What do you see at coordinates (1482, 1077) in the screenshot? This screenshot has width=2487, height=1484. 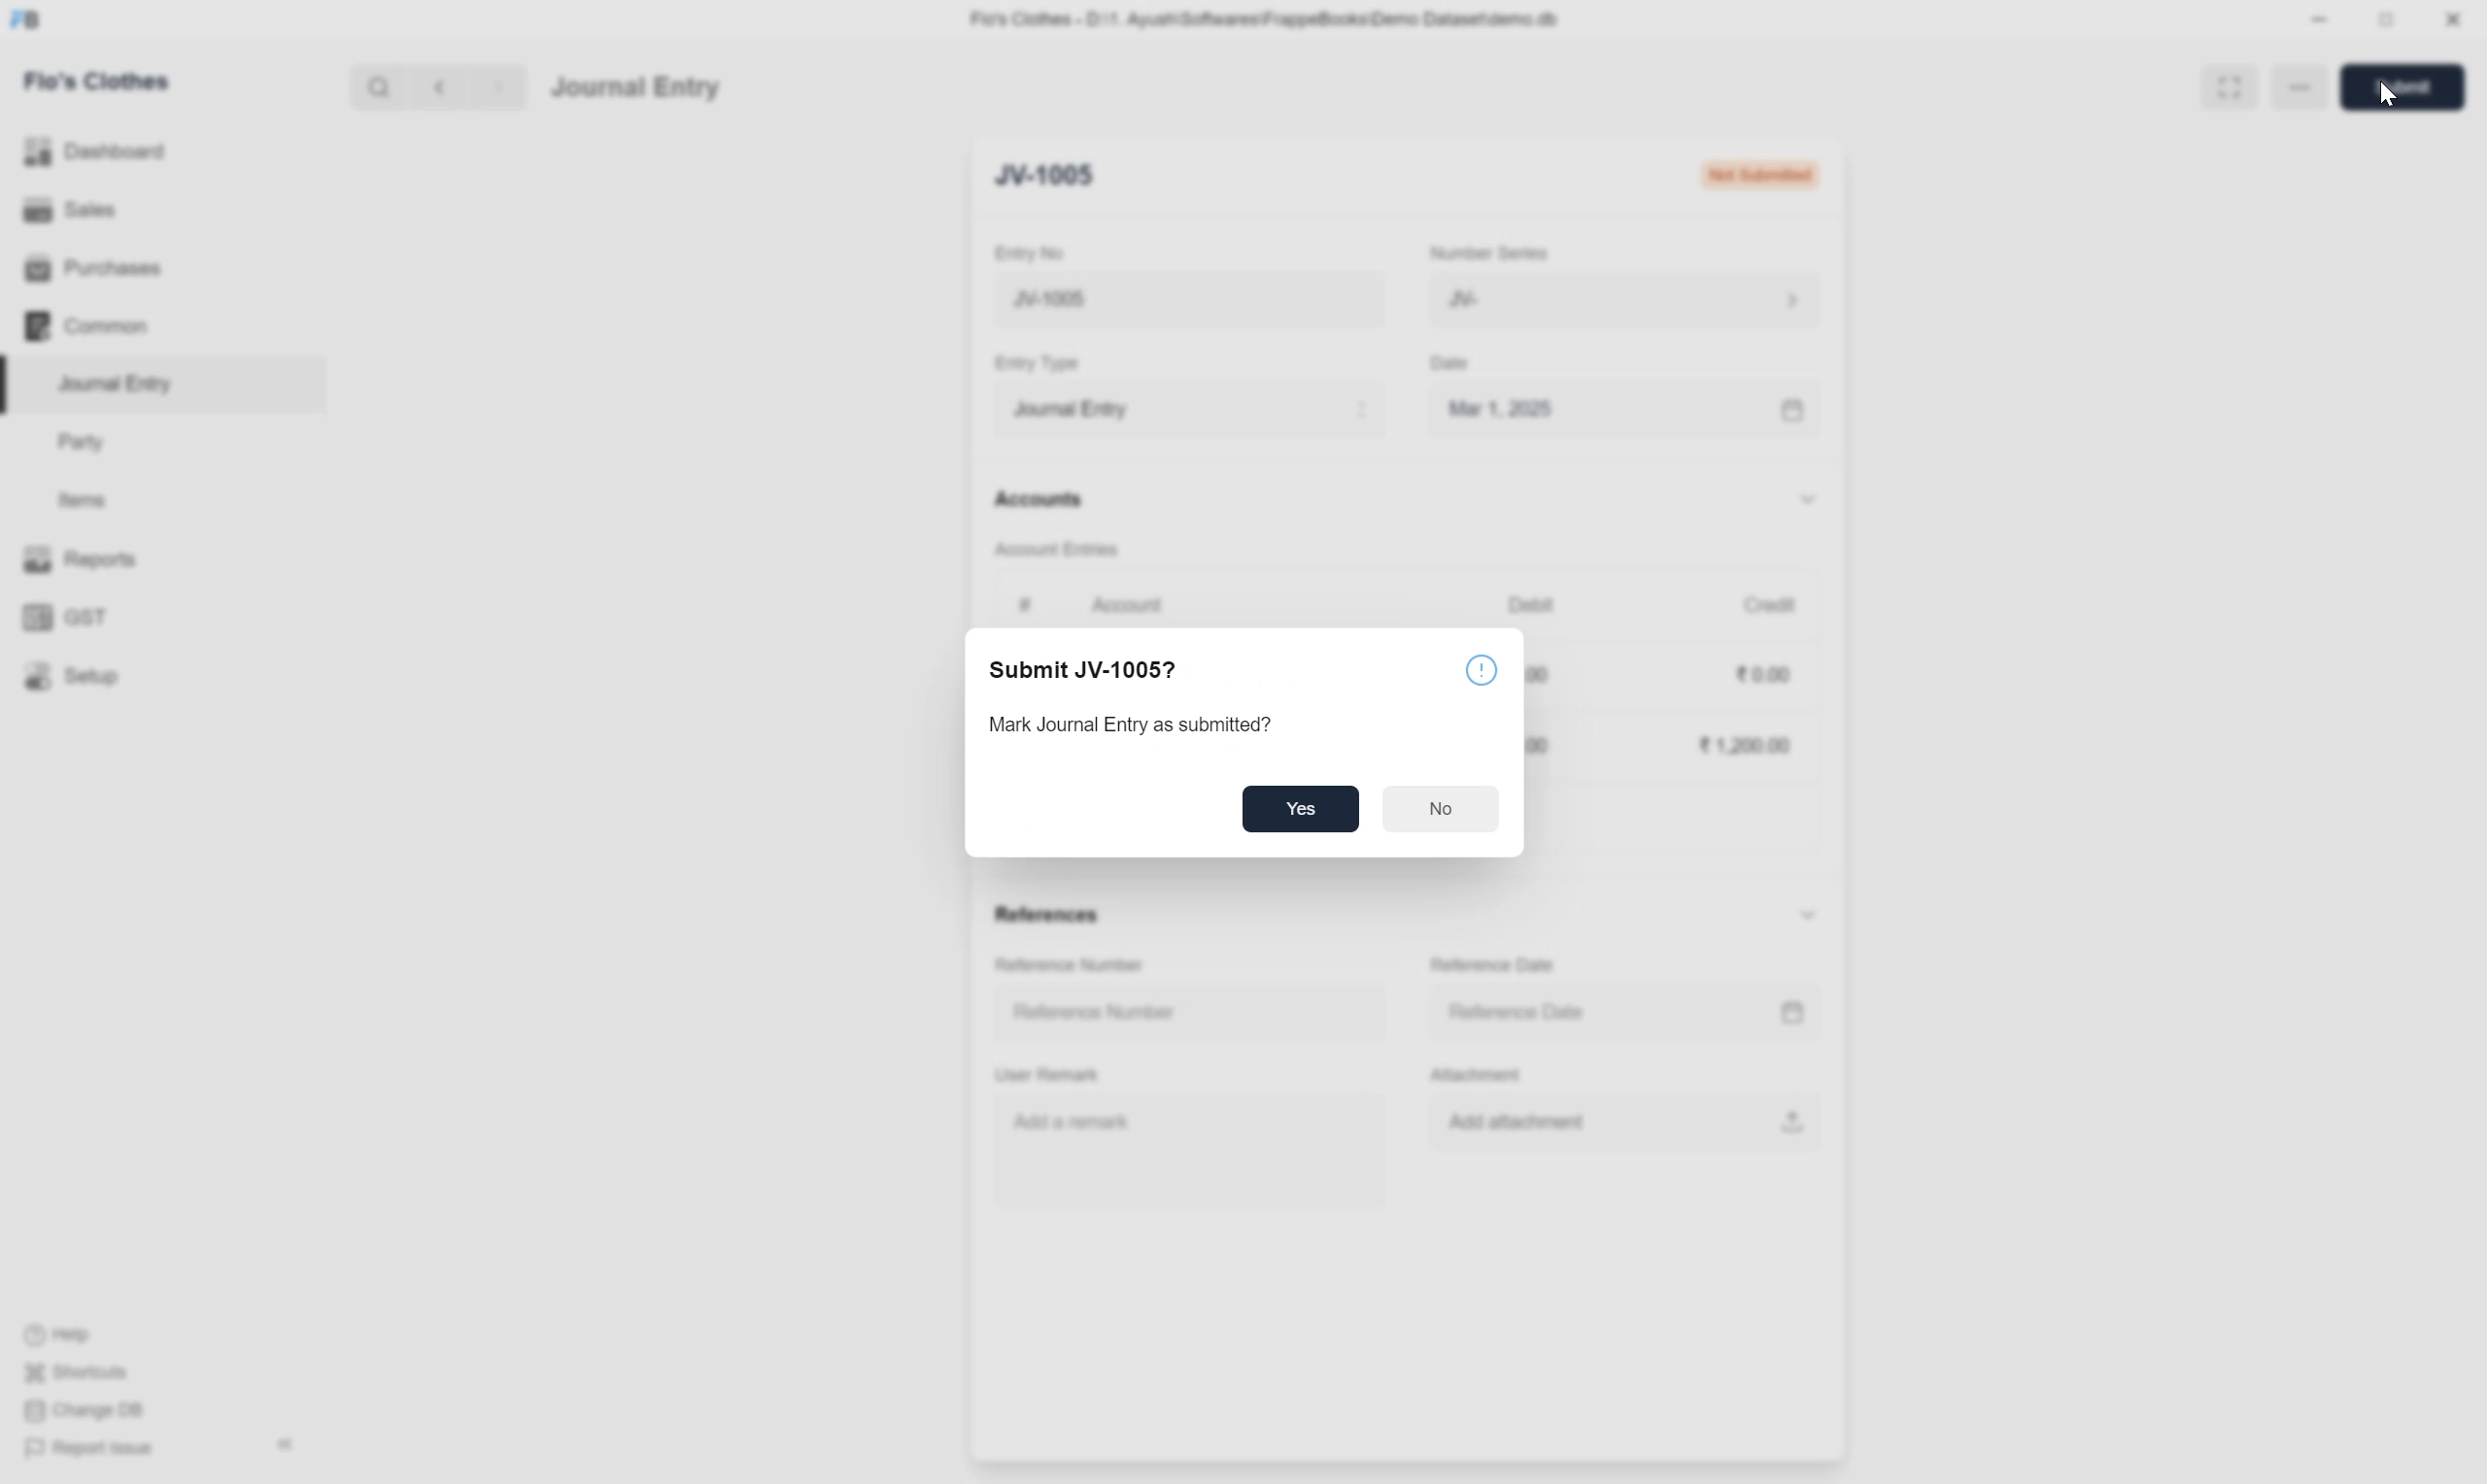 I see `Attachment` at bounding box center [1482, 1077].